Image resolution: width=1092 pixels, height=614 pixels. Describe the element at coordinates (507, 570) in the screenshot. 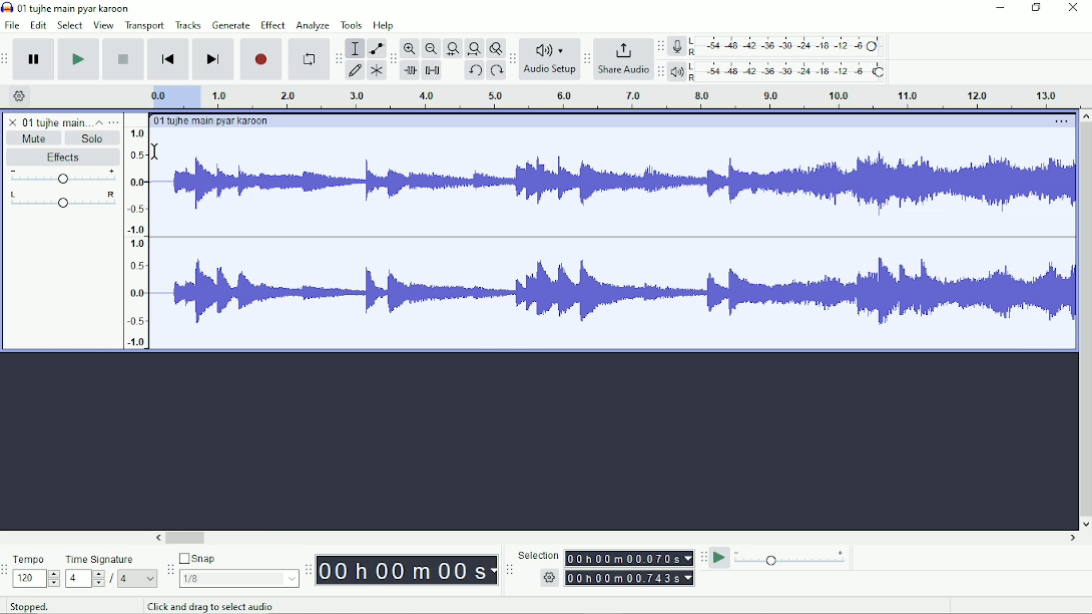

I see `Audacity selection toolbar` at that location.